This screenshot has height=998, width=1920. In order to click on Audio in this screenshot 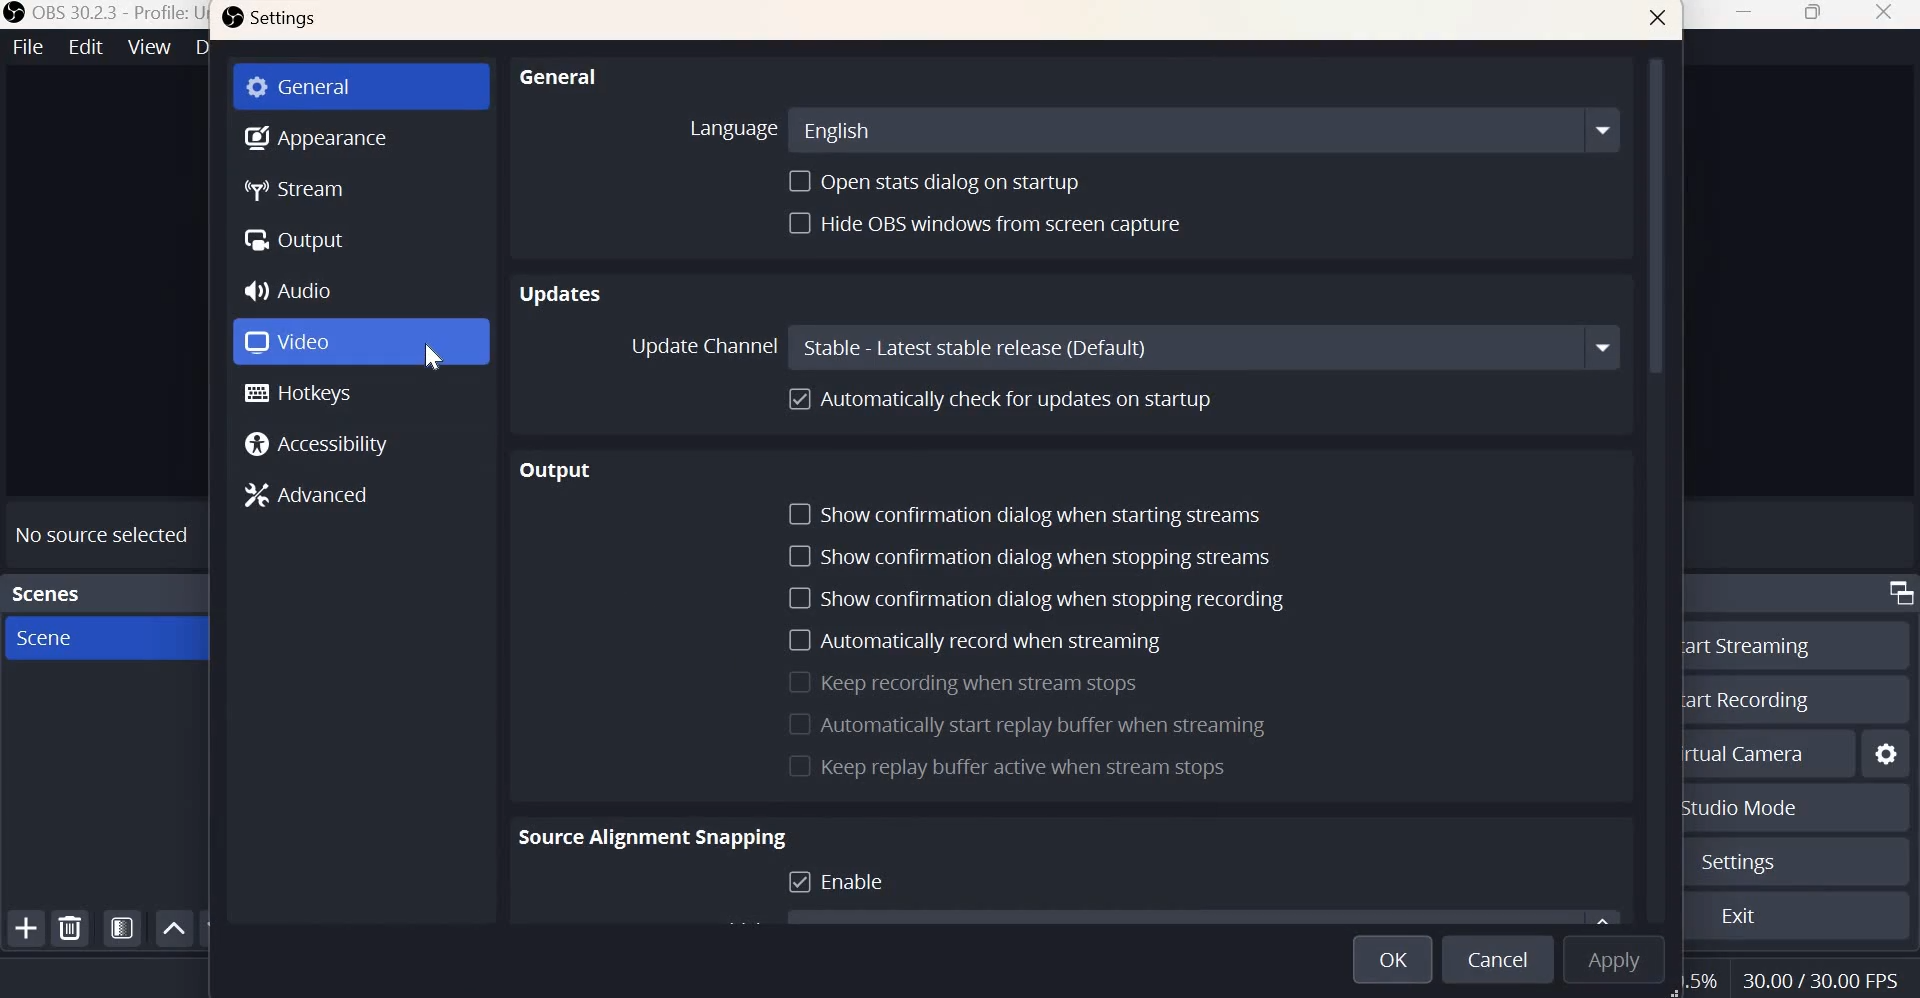, I will do `click(294, 287)`.